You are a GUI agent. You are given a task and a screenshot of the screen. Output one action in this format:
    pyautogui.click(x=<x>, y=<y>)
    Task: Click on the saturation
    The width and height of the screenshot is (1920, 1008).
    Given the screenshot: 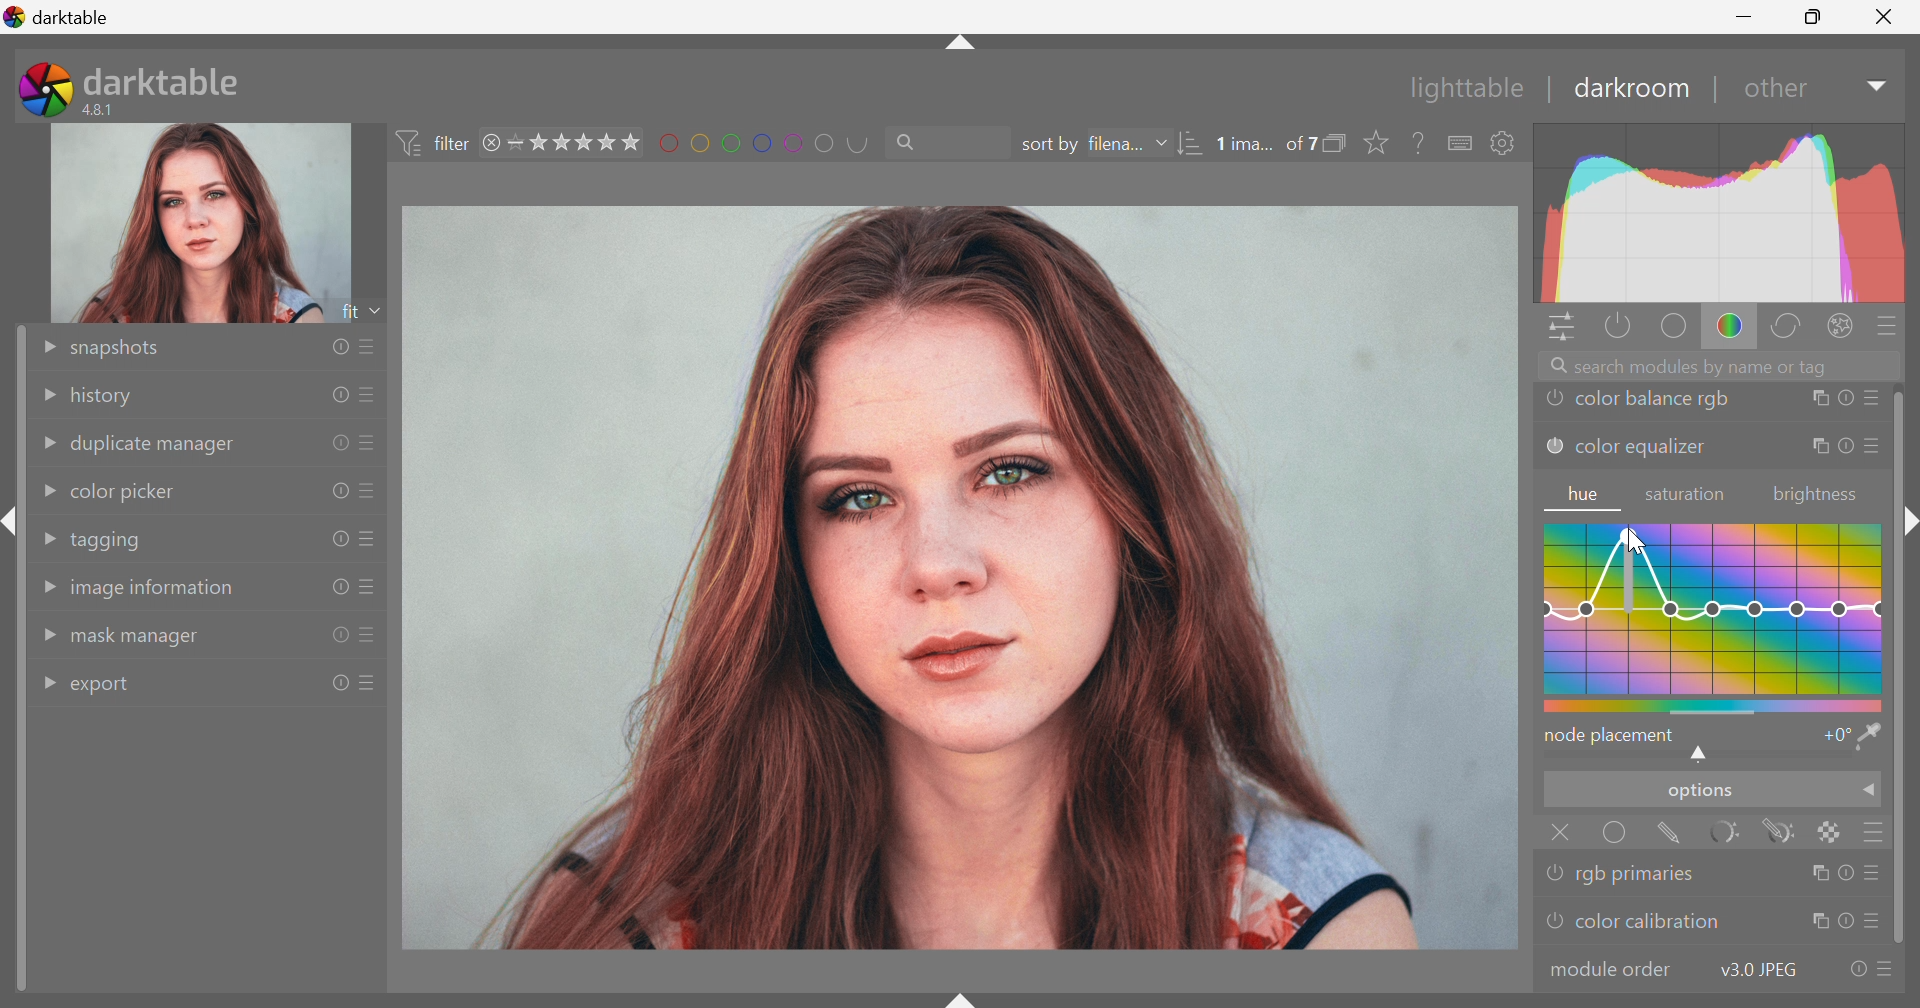 What is the action you would take?
    pyautogui.click(x=1689, y=495)
    